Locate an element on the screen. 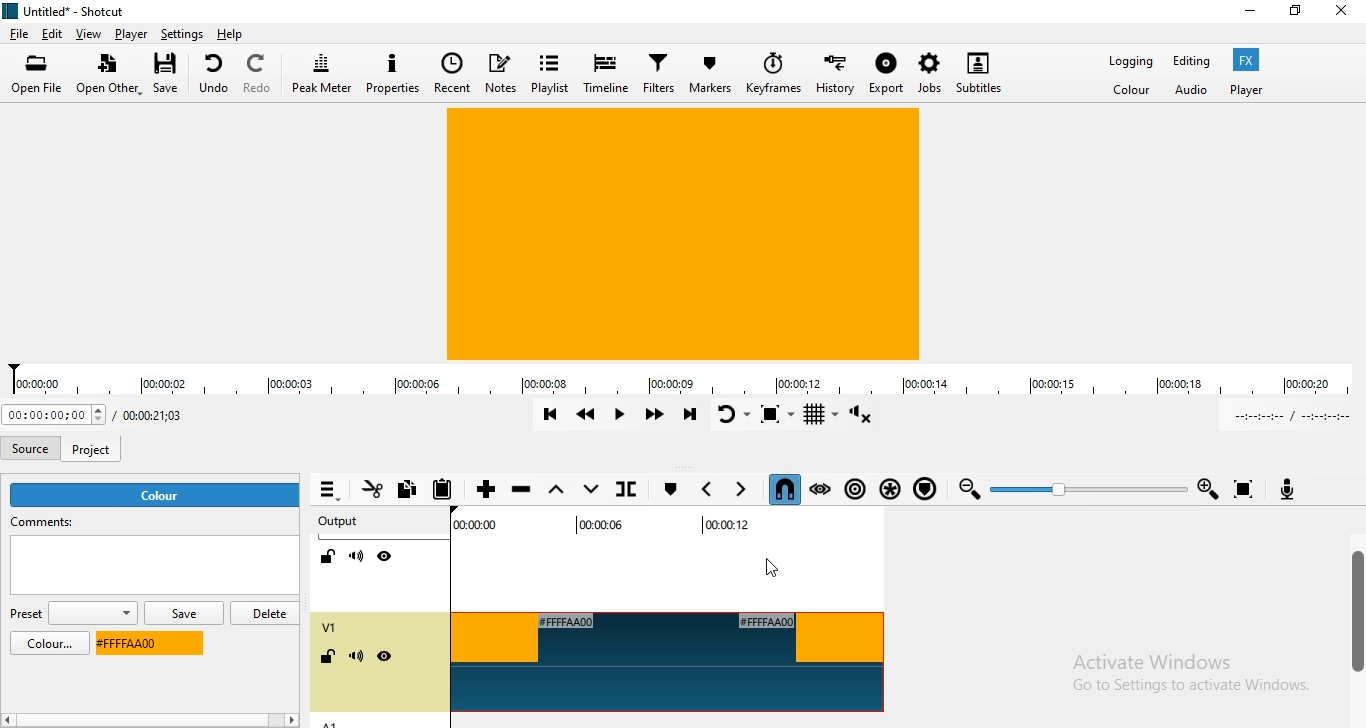 The width and height of the screenshot is (1366, 728). Toggle player looping  is located at coordinates (731, 414).